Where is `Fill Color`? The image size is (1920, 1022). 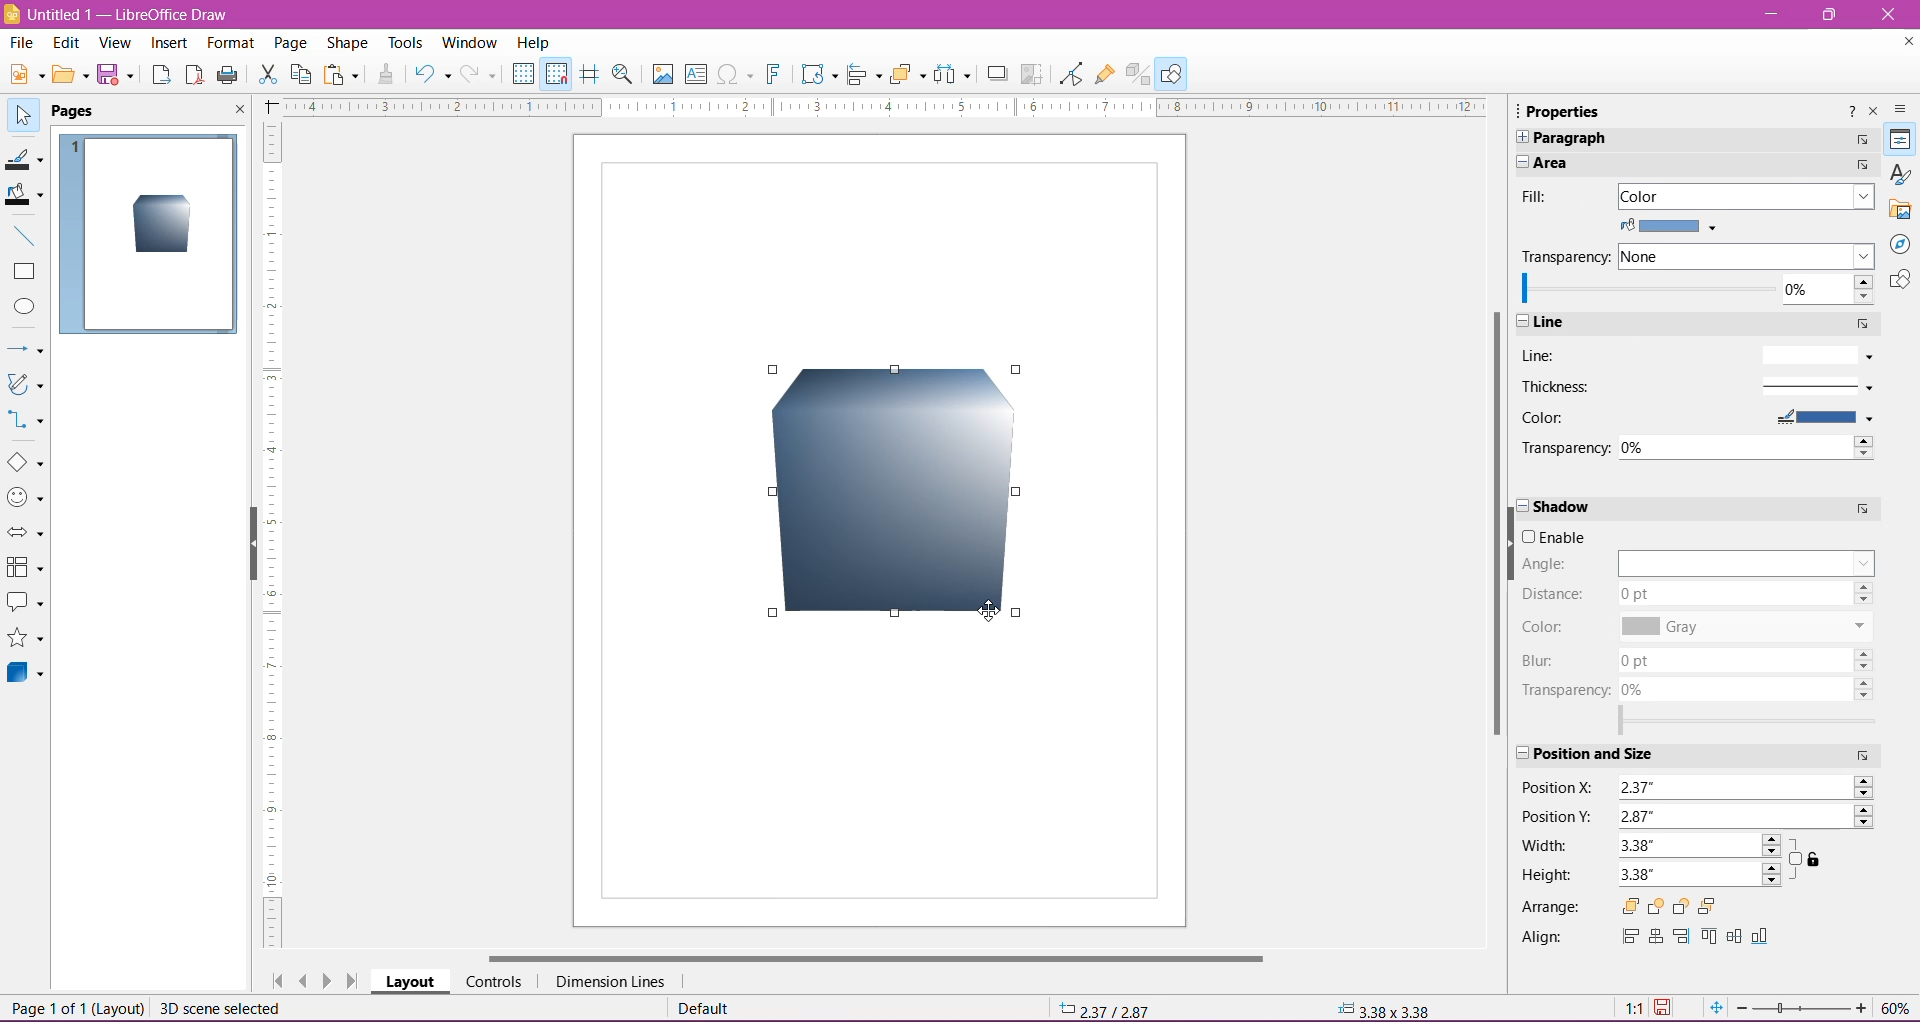 Fill Color is located at coordinates (24, 195).